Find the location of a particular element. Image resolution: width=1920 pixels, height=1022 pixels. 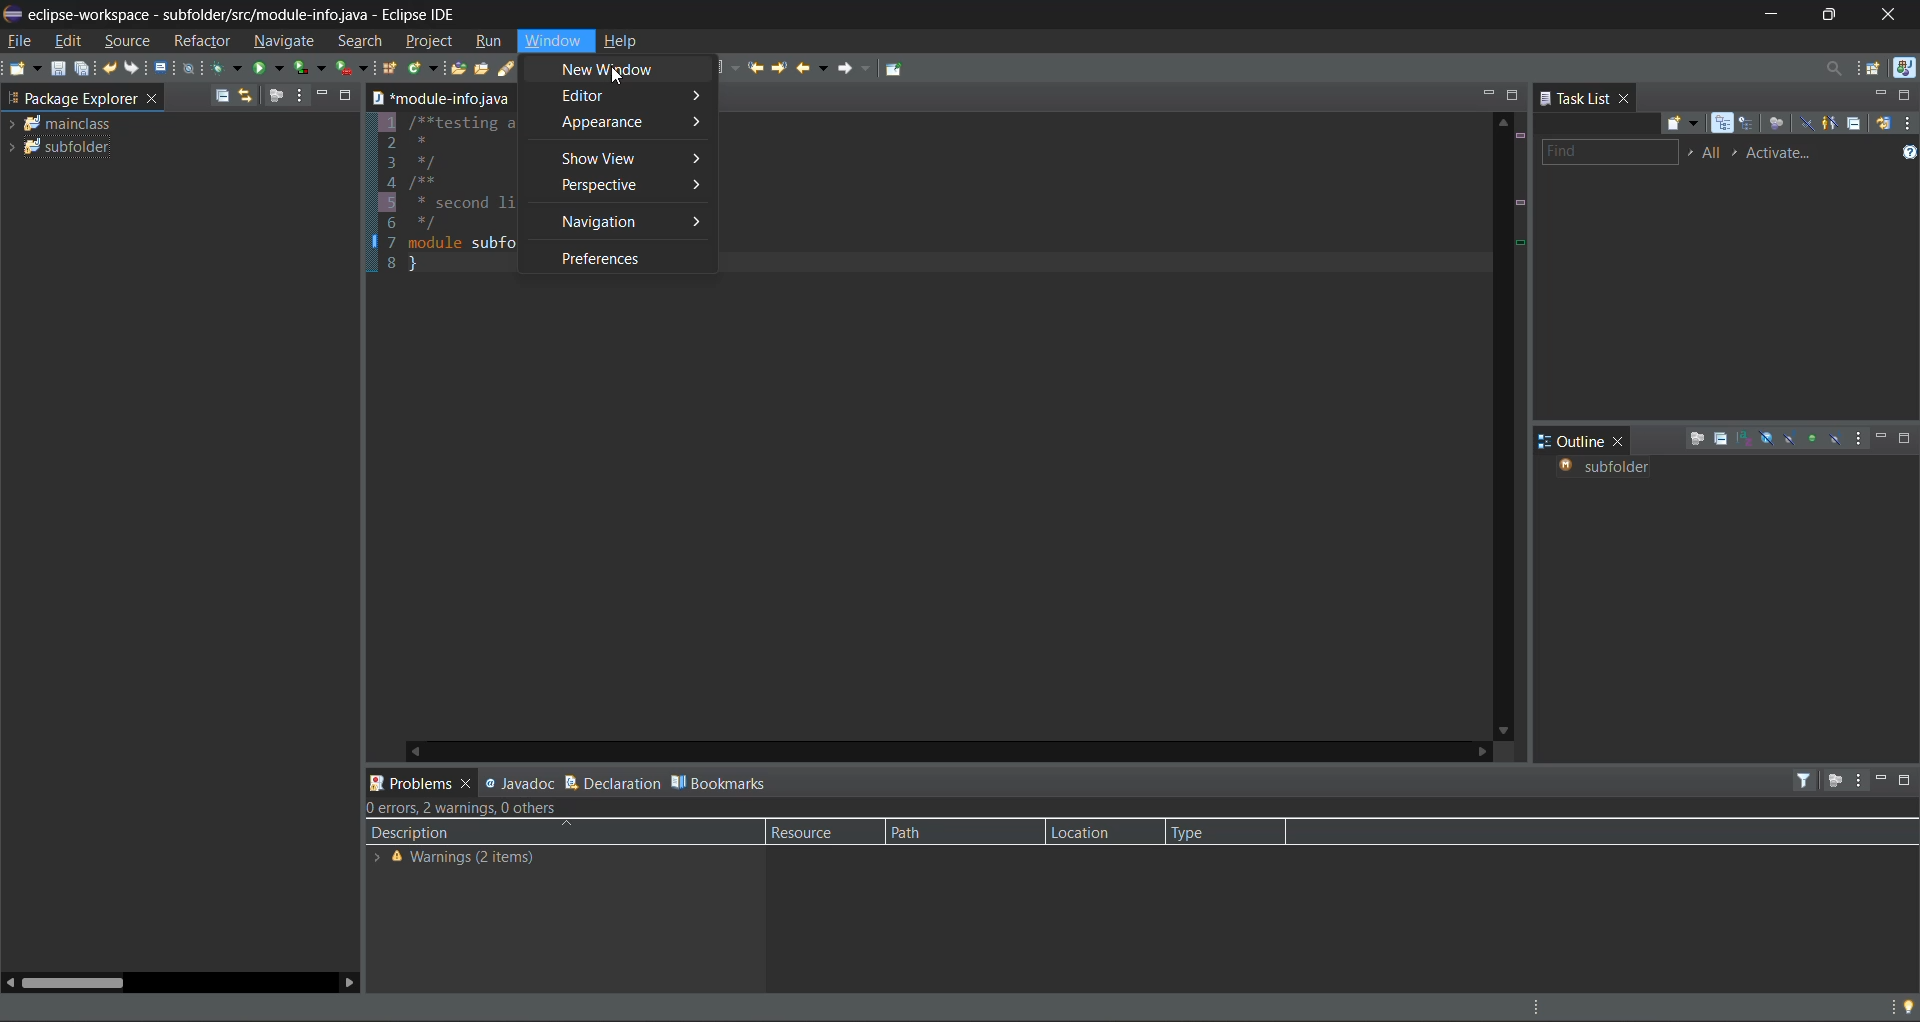

minimize is located at coordinates (1882, 440).